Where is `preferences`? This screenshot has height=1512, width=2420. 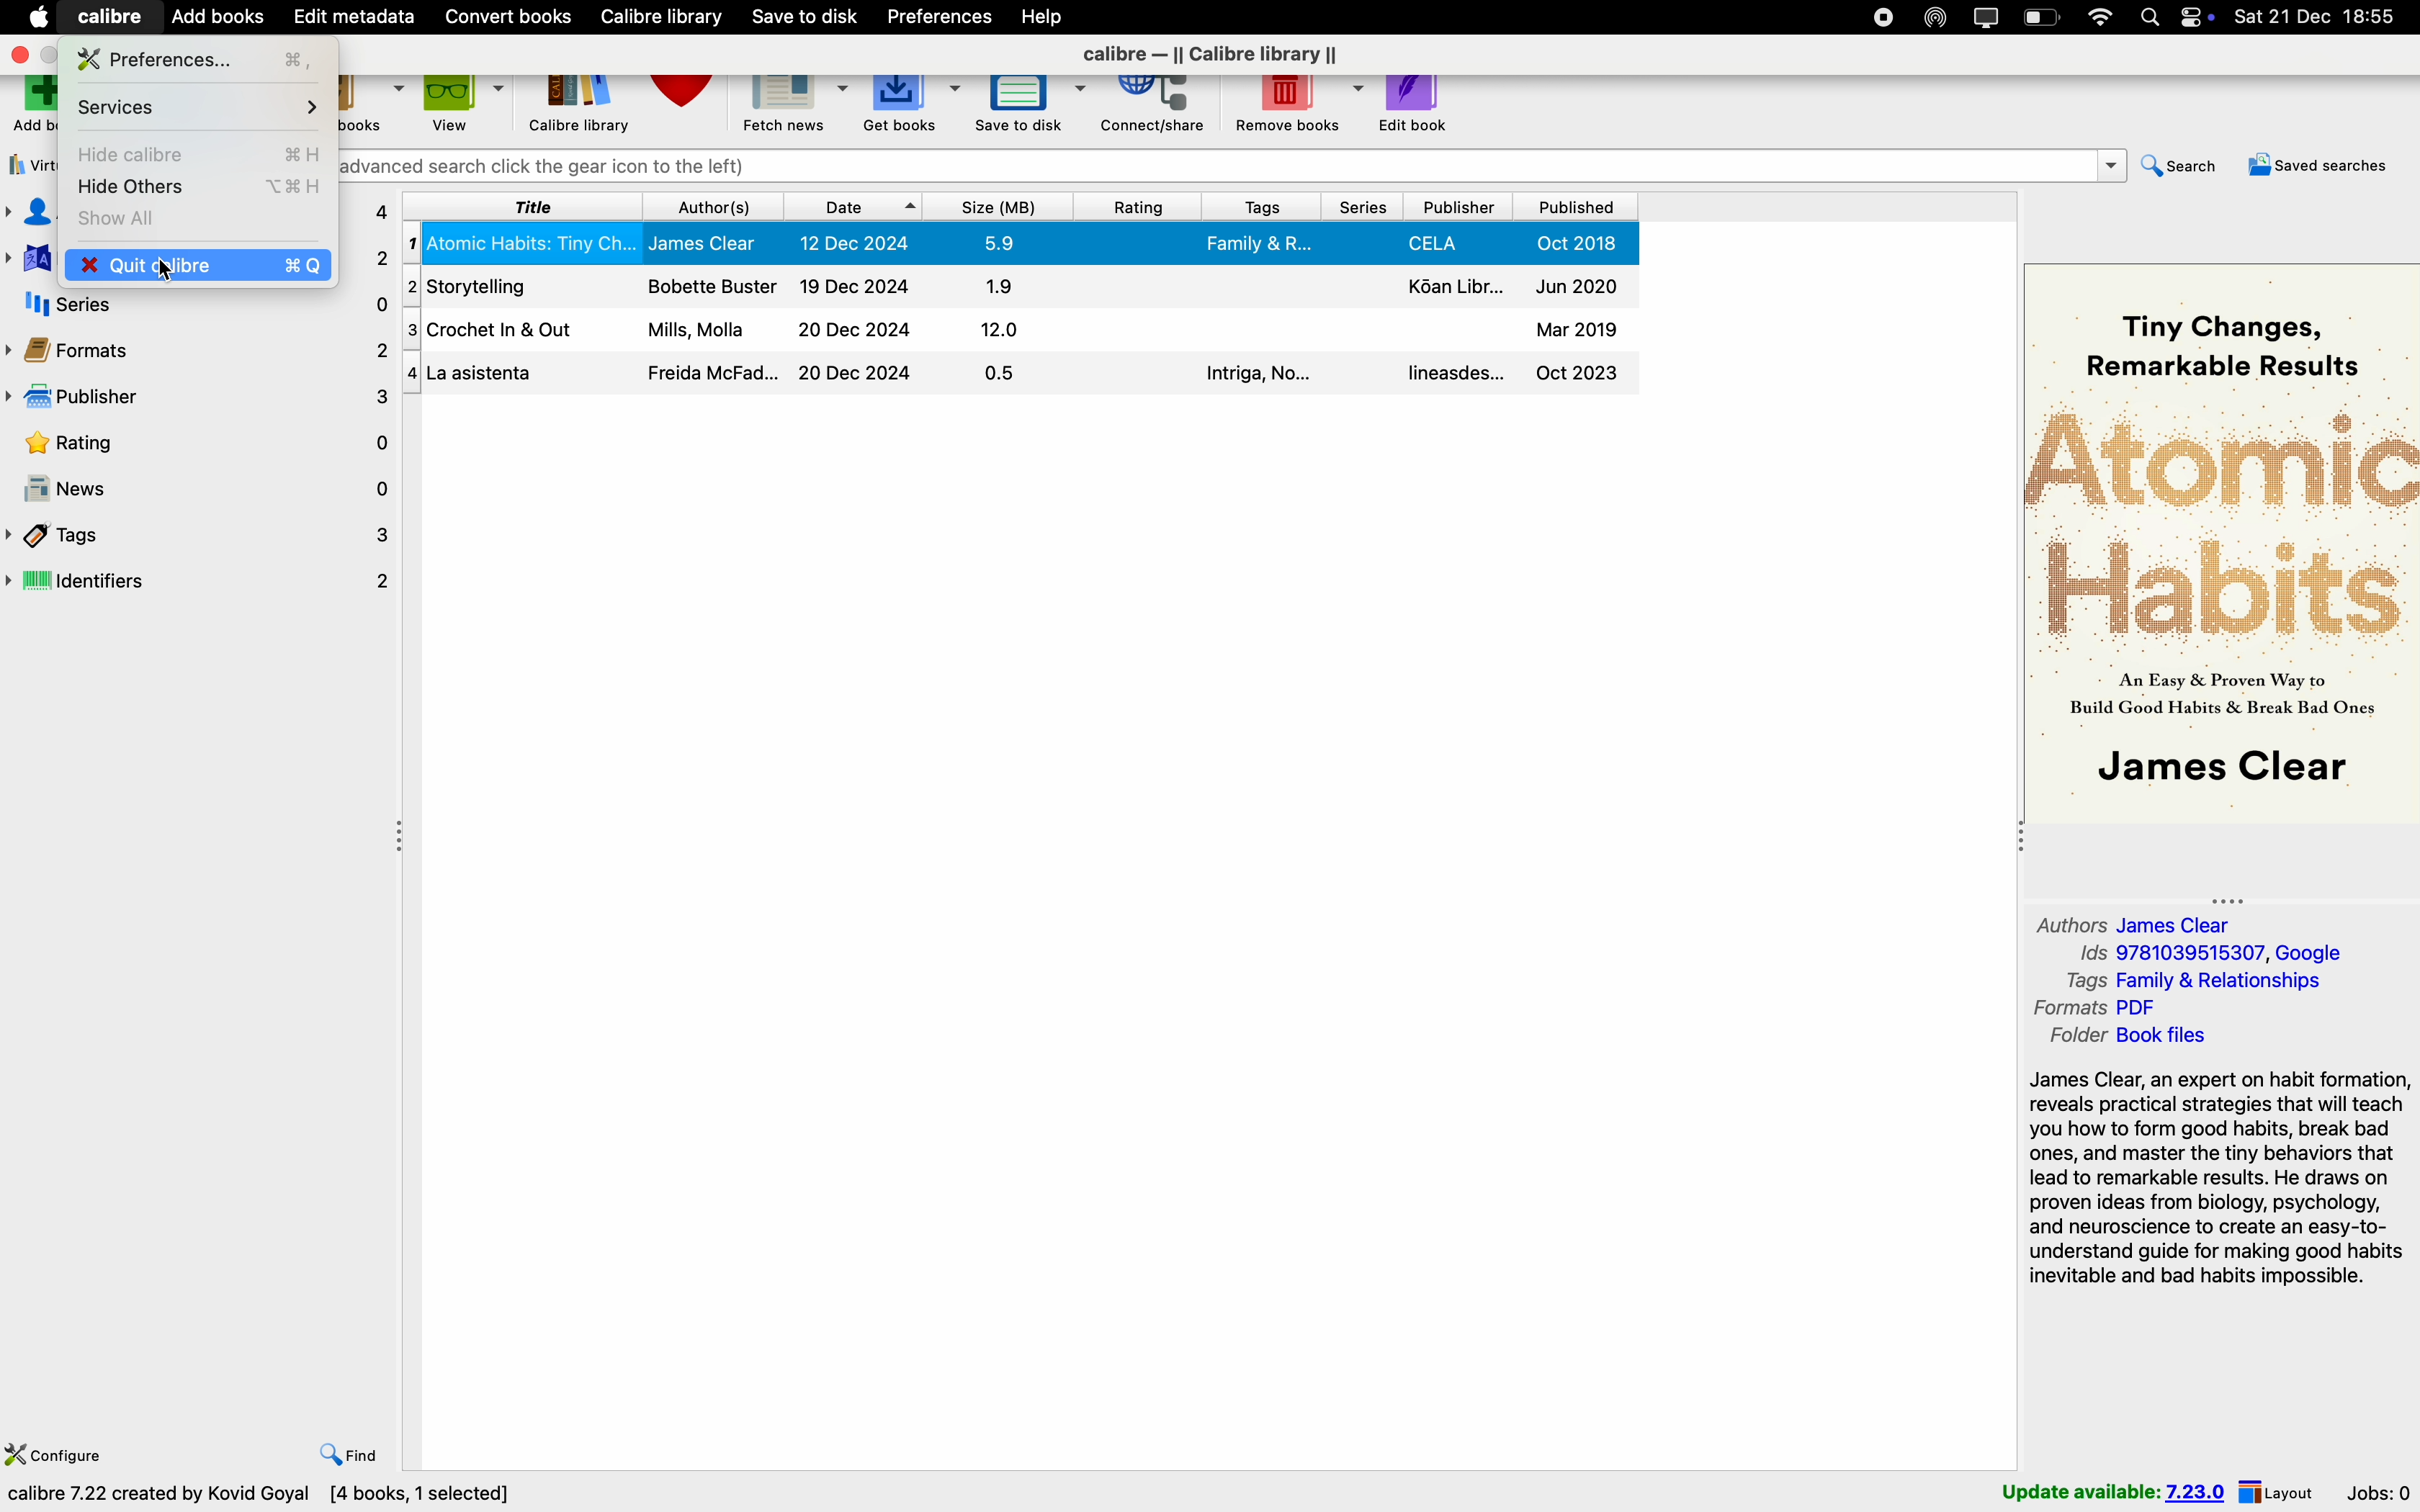
preferences is located at coordinates (204, 58).